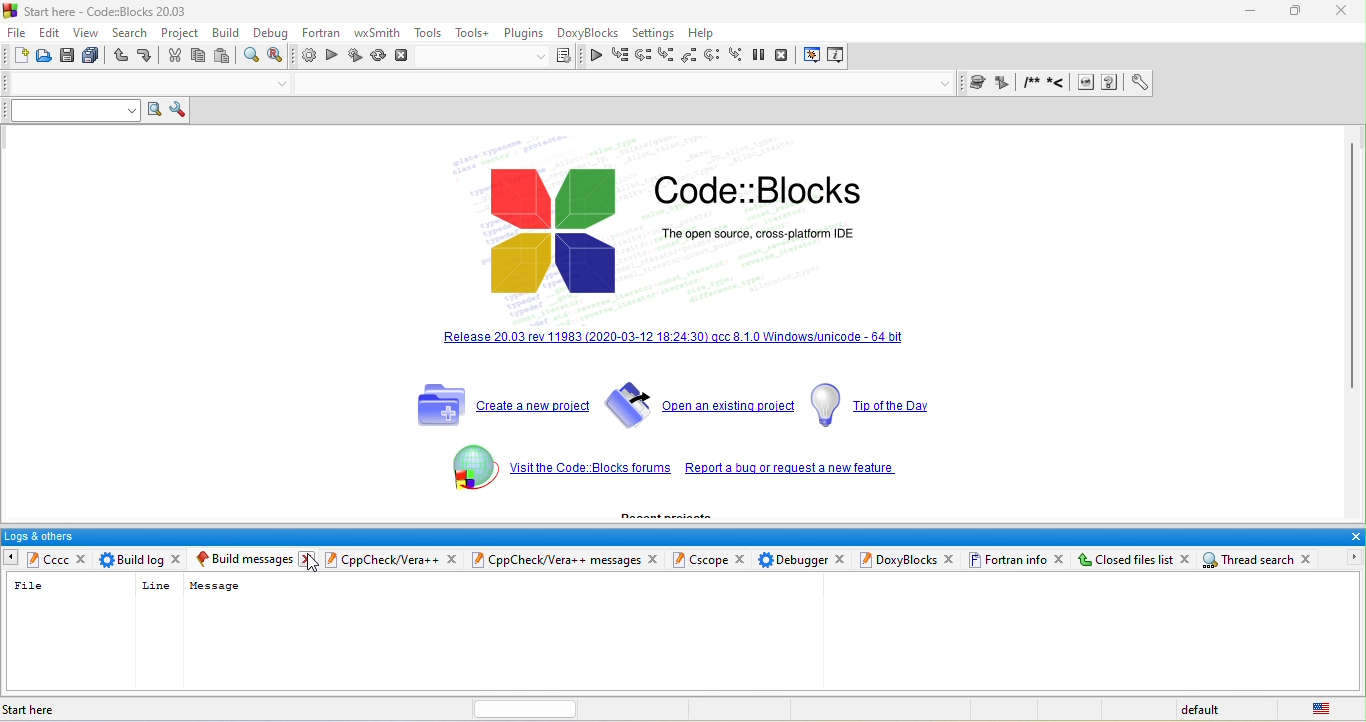 The width and height of the screenshot is (1366, 722). What do you see at coordinates (133, 34) in the screenshot?
I see `search` at bounding box center [133, 34].